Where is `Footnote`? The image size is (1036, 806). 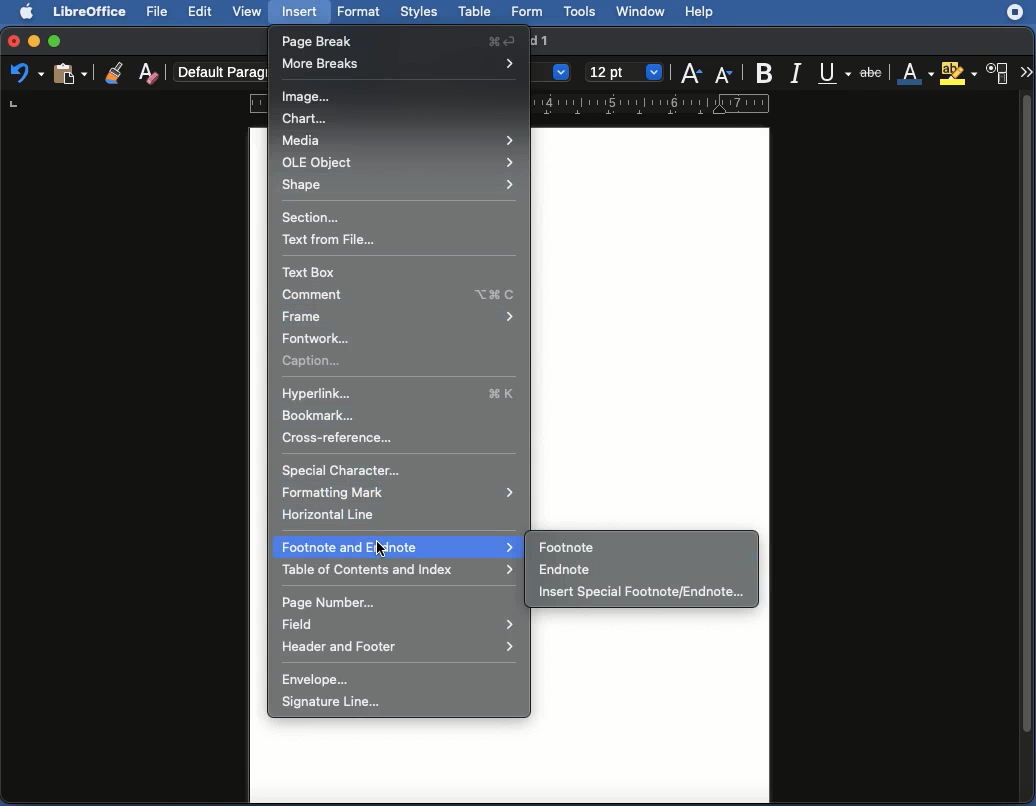 Footnote is located at coordinates (571, 547).